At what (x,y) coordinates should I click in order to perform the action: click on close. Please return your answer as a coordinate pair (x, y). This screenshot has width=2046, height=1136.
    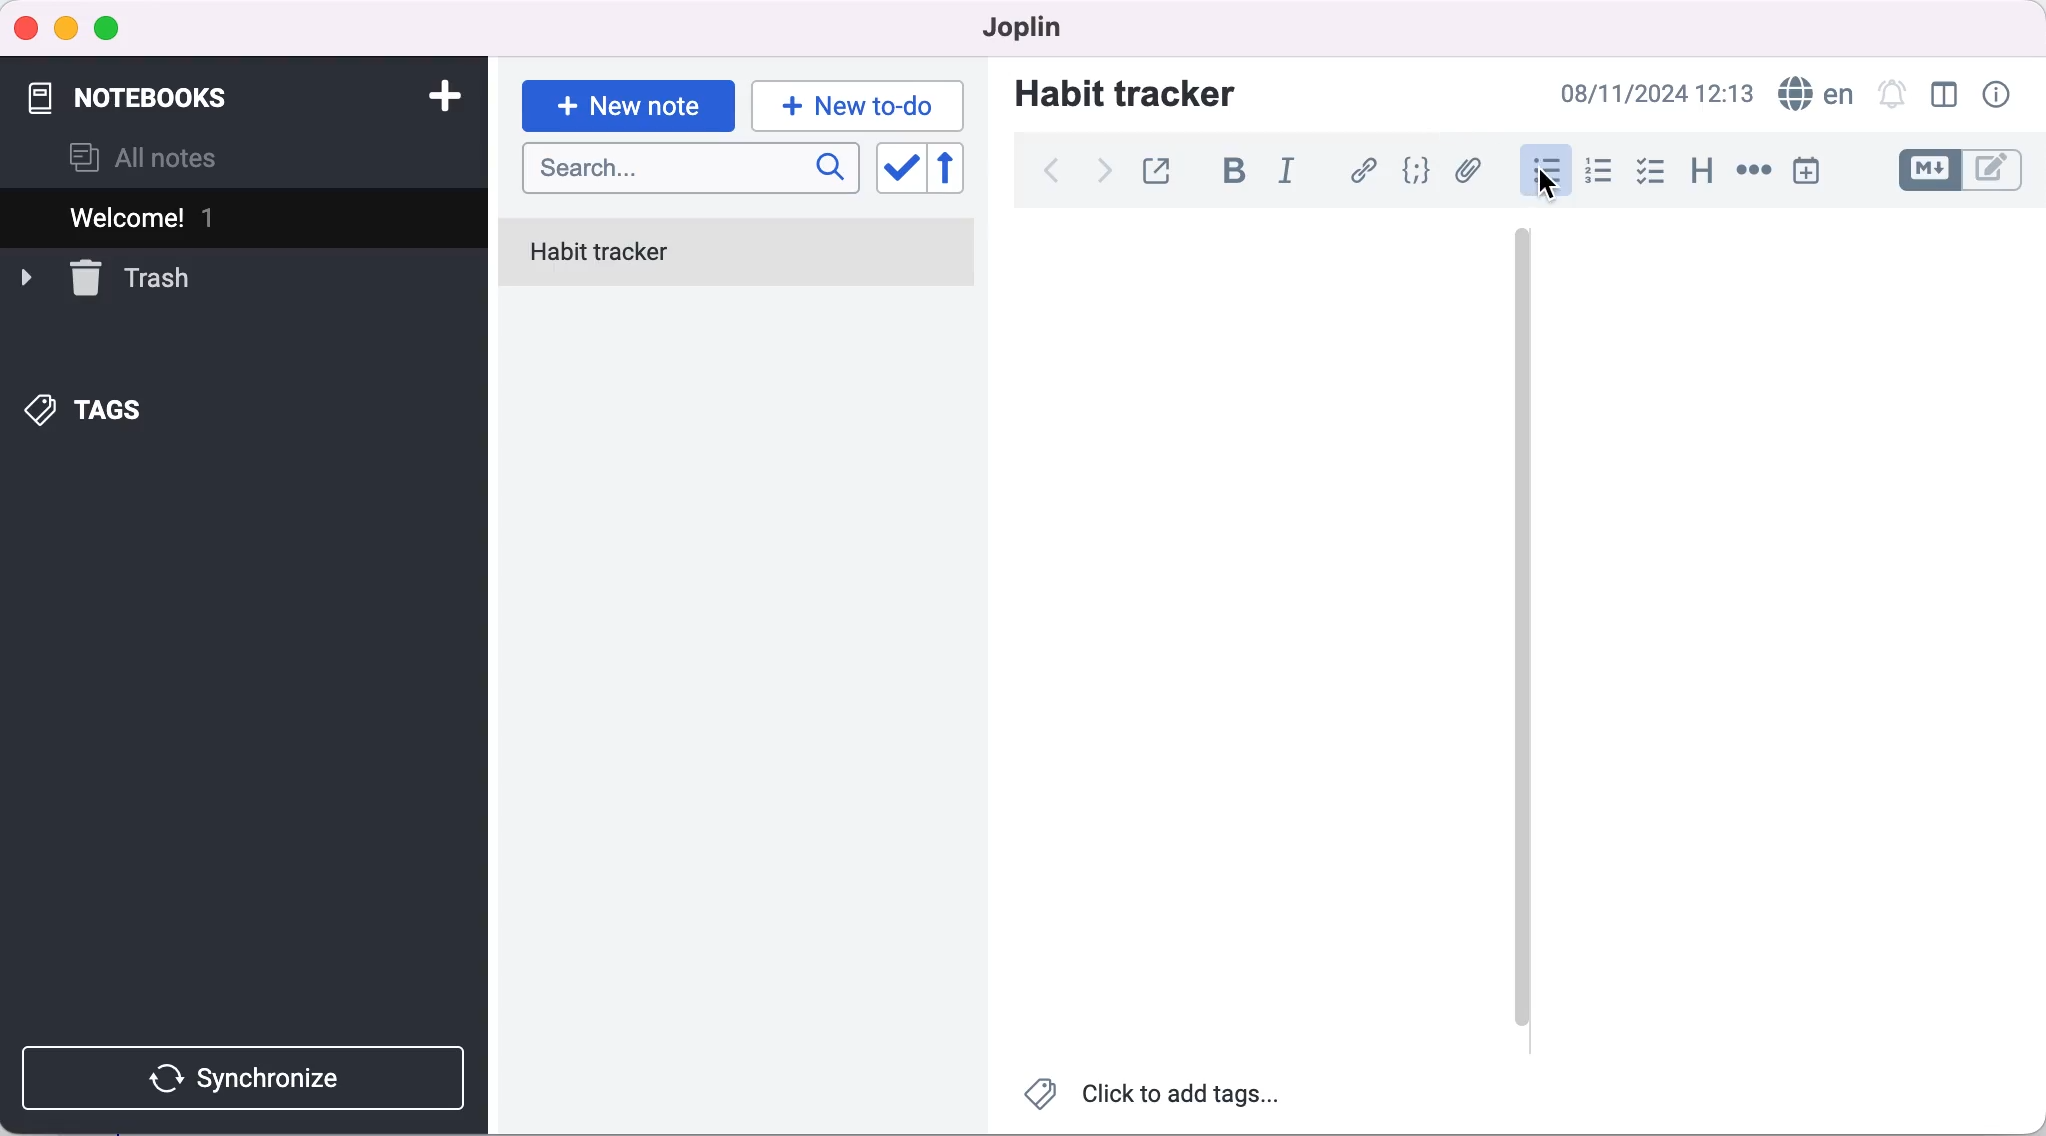
    Looking at the image, I should click on (27, 27).